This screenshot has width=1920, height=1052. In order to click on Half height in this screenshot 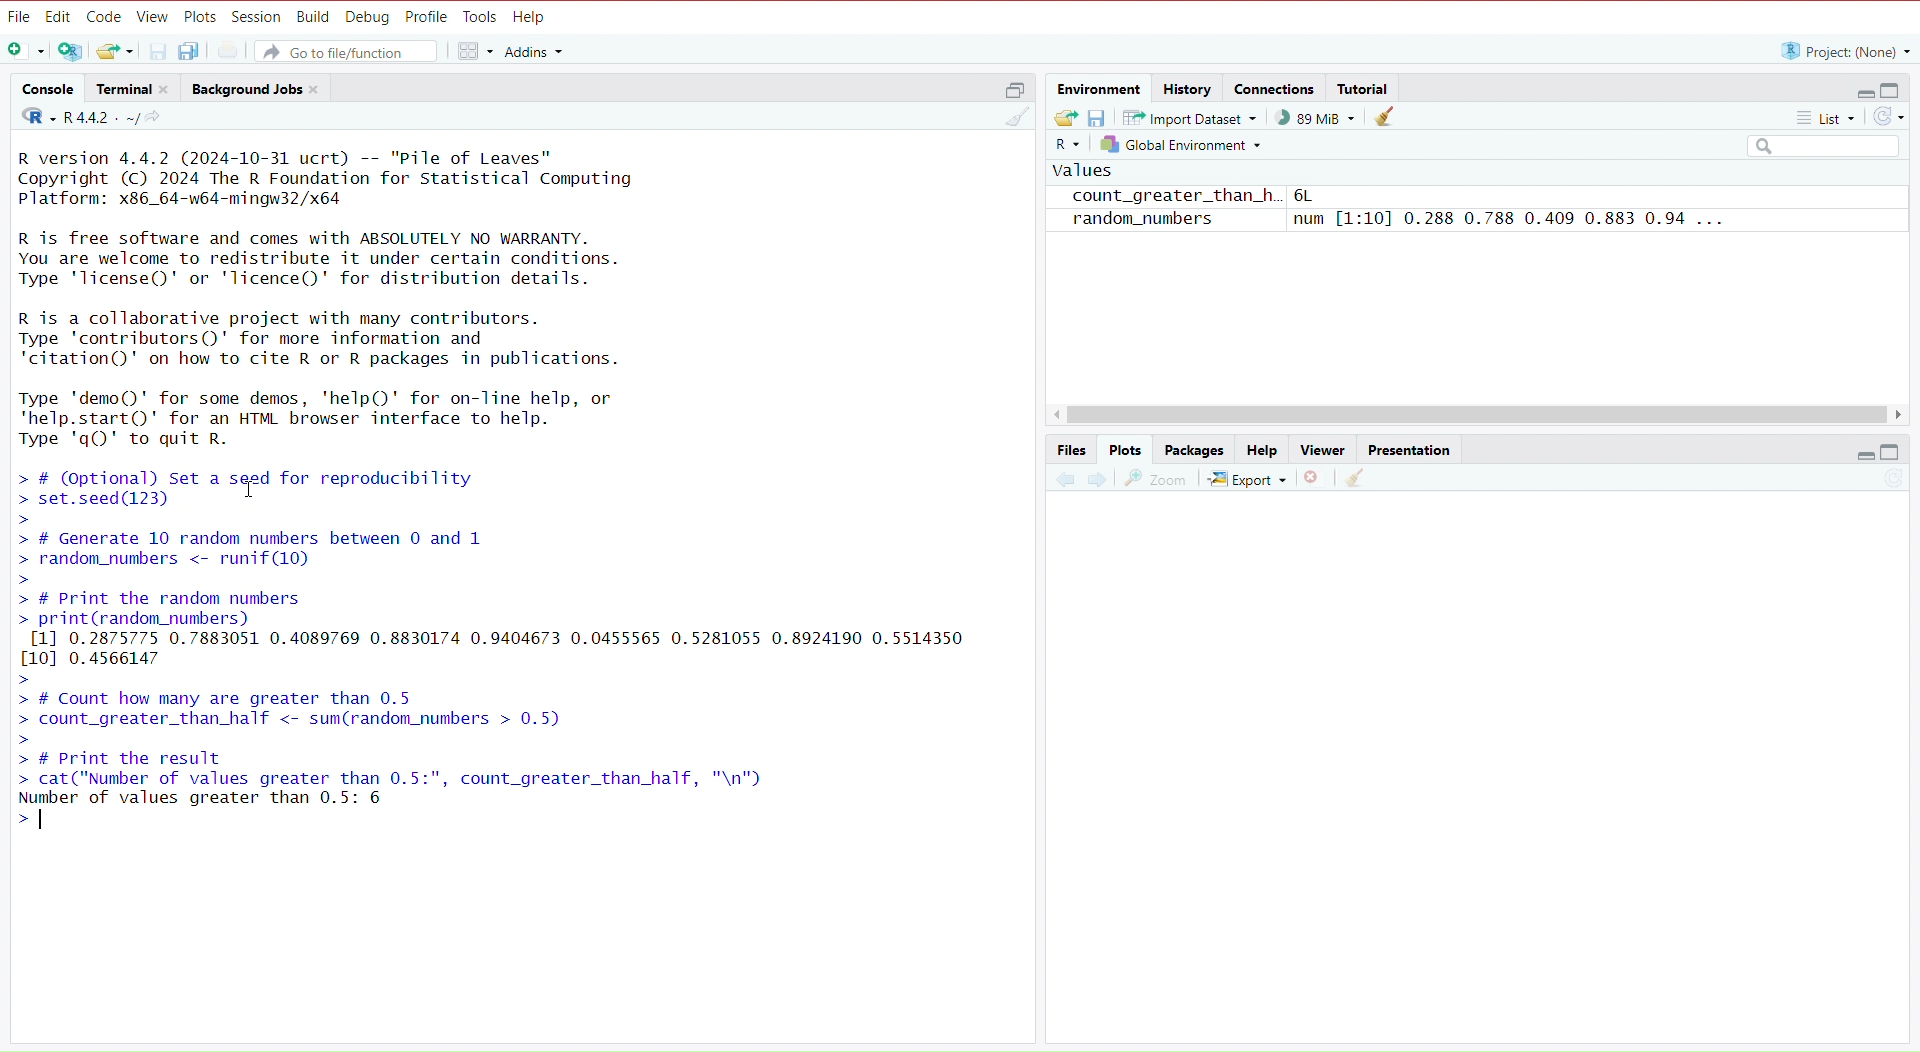, I will do `click(1014, 87)`.